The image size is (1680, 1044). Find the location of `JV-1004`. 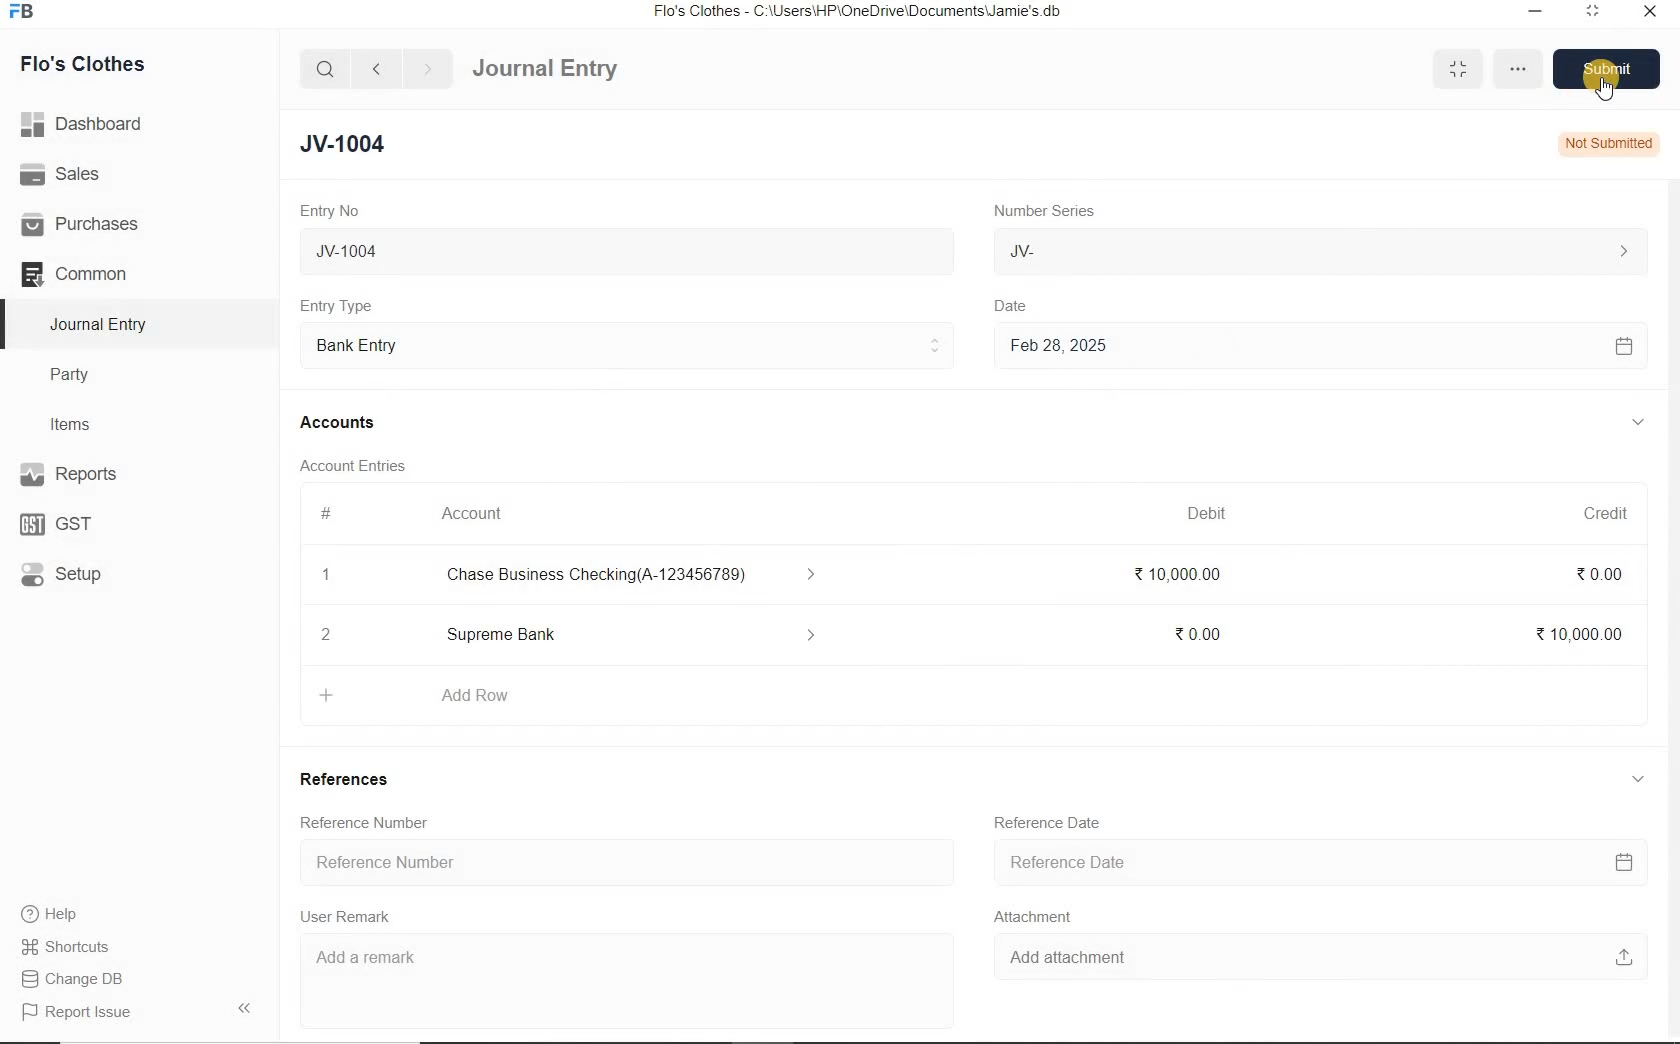

JV-1004 is located at coordinates (359, 143).